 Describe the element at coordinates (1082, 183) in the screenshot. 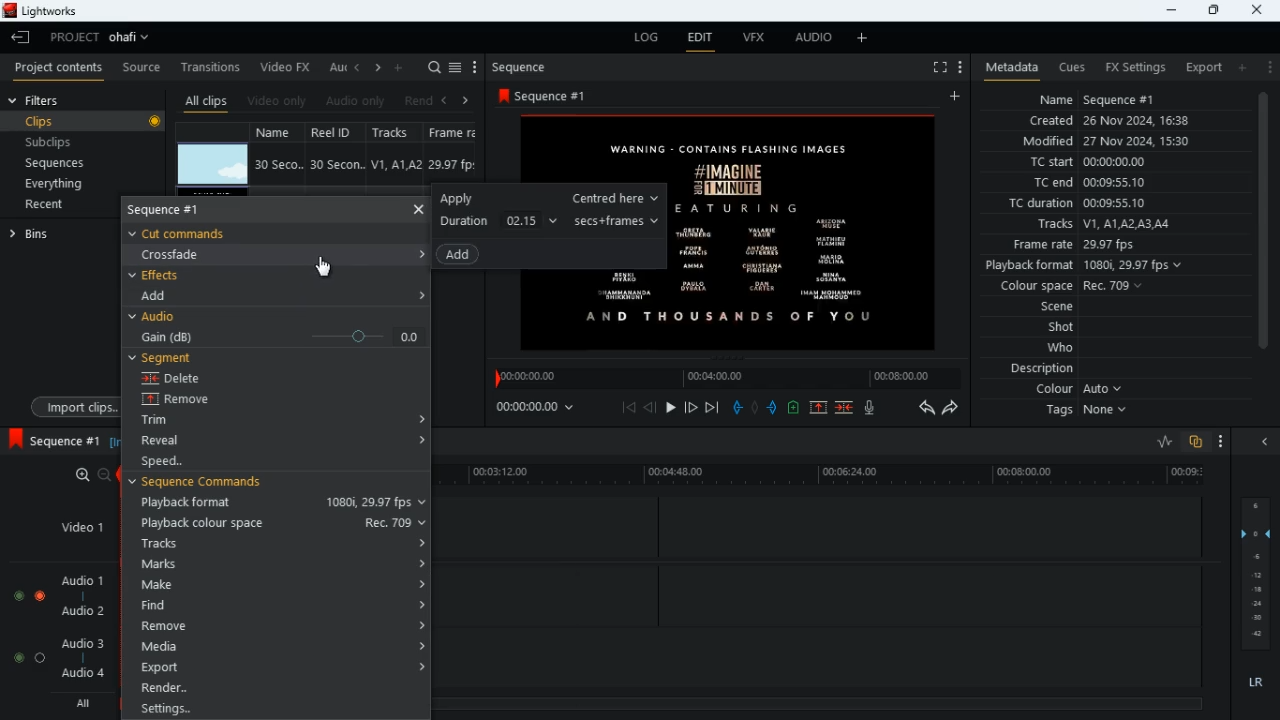

I see `tc end` at that location.